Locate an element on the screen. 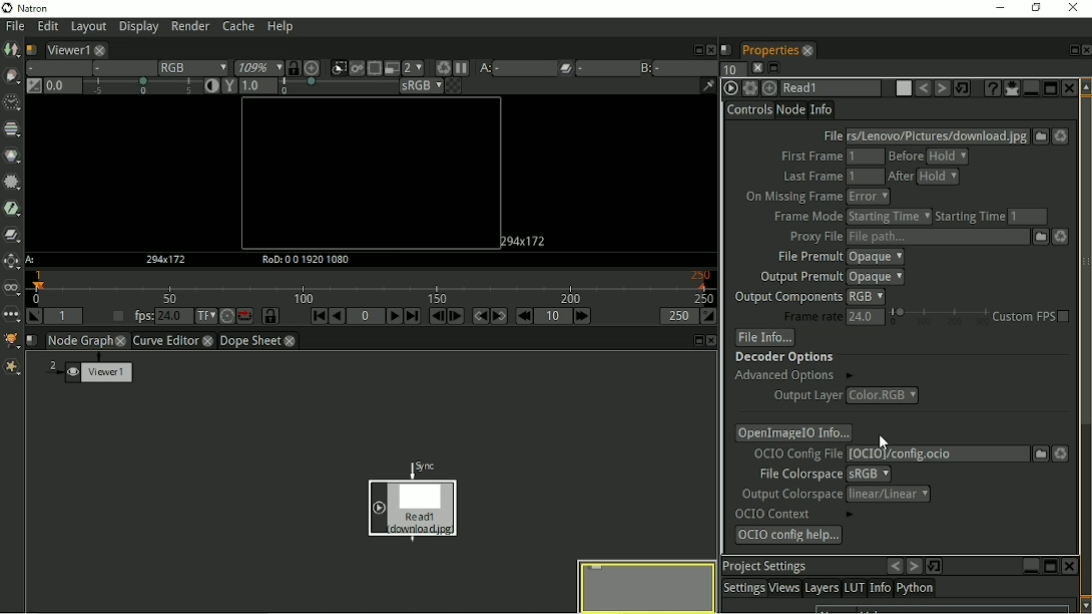  GMIC is located at coordinates (11, 341).